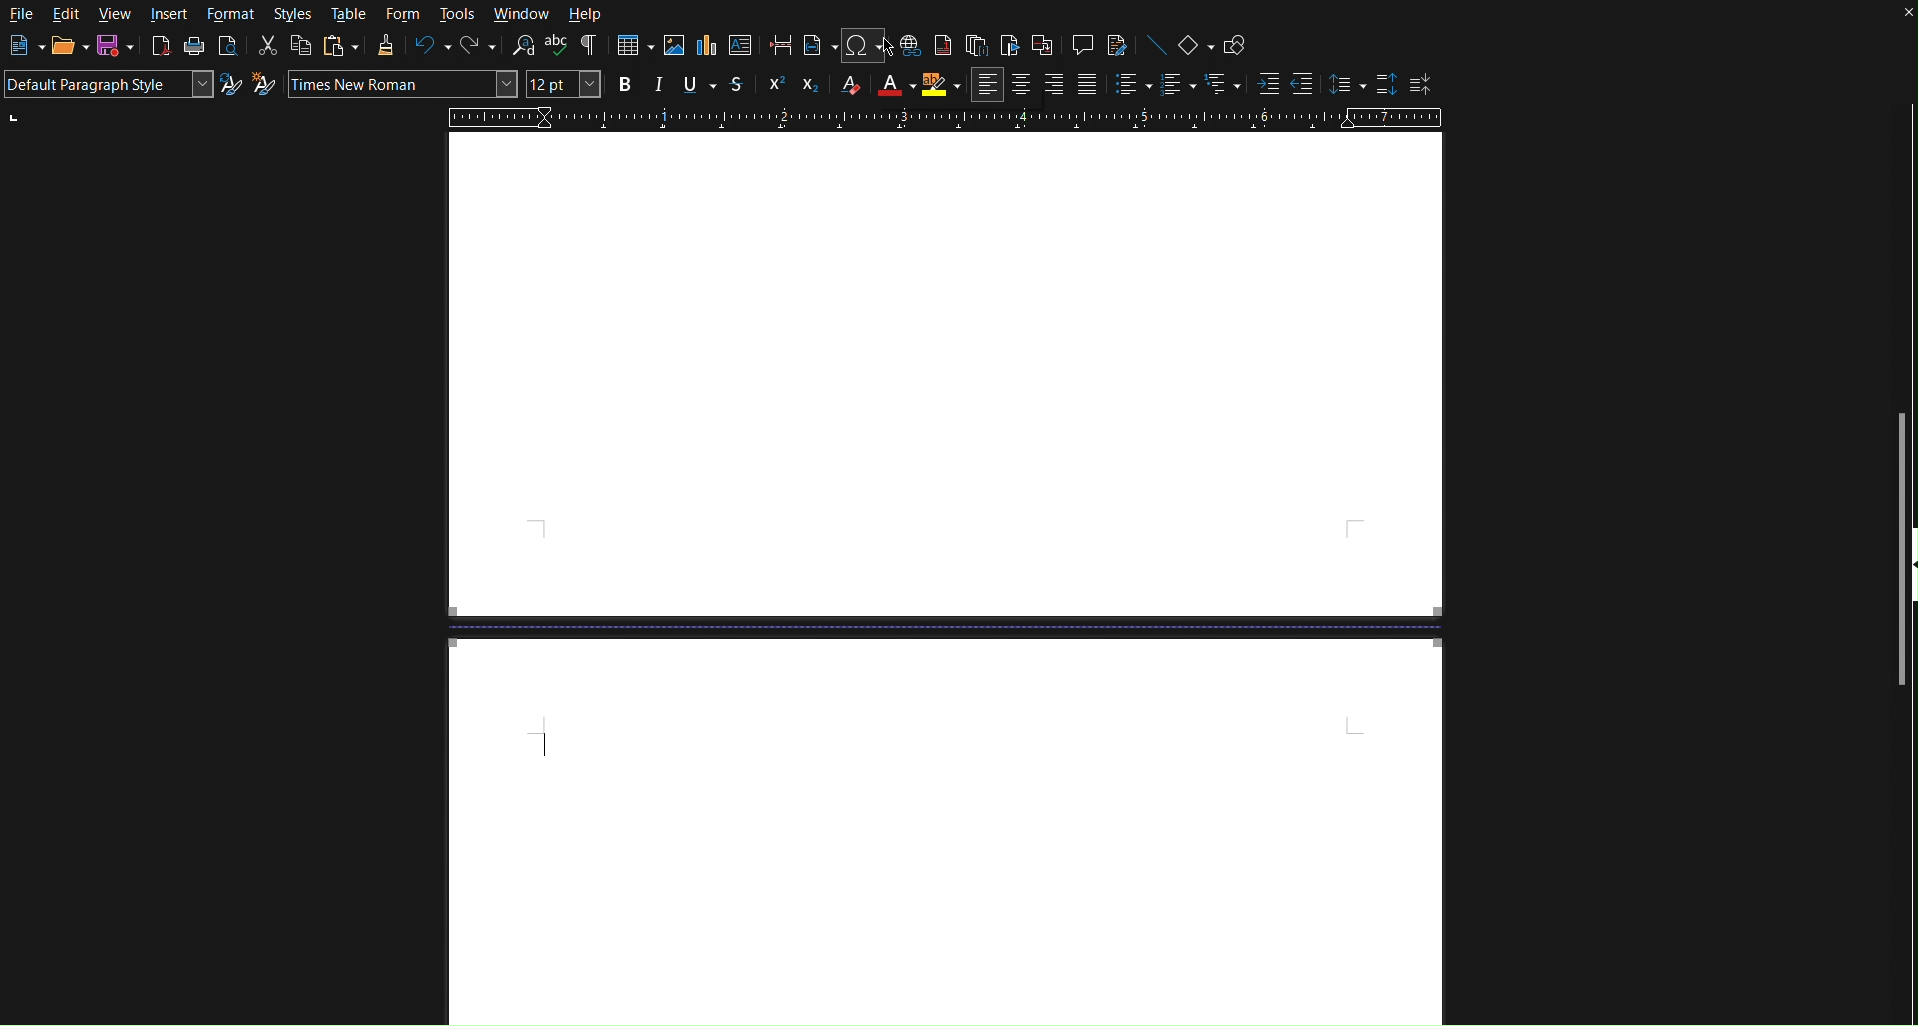 The image size is (1918, 1026). I want to click on Insert Field, so click(815, 46).